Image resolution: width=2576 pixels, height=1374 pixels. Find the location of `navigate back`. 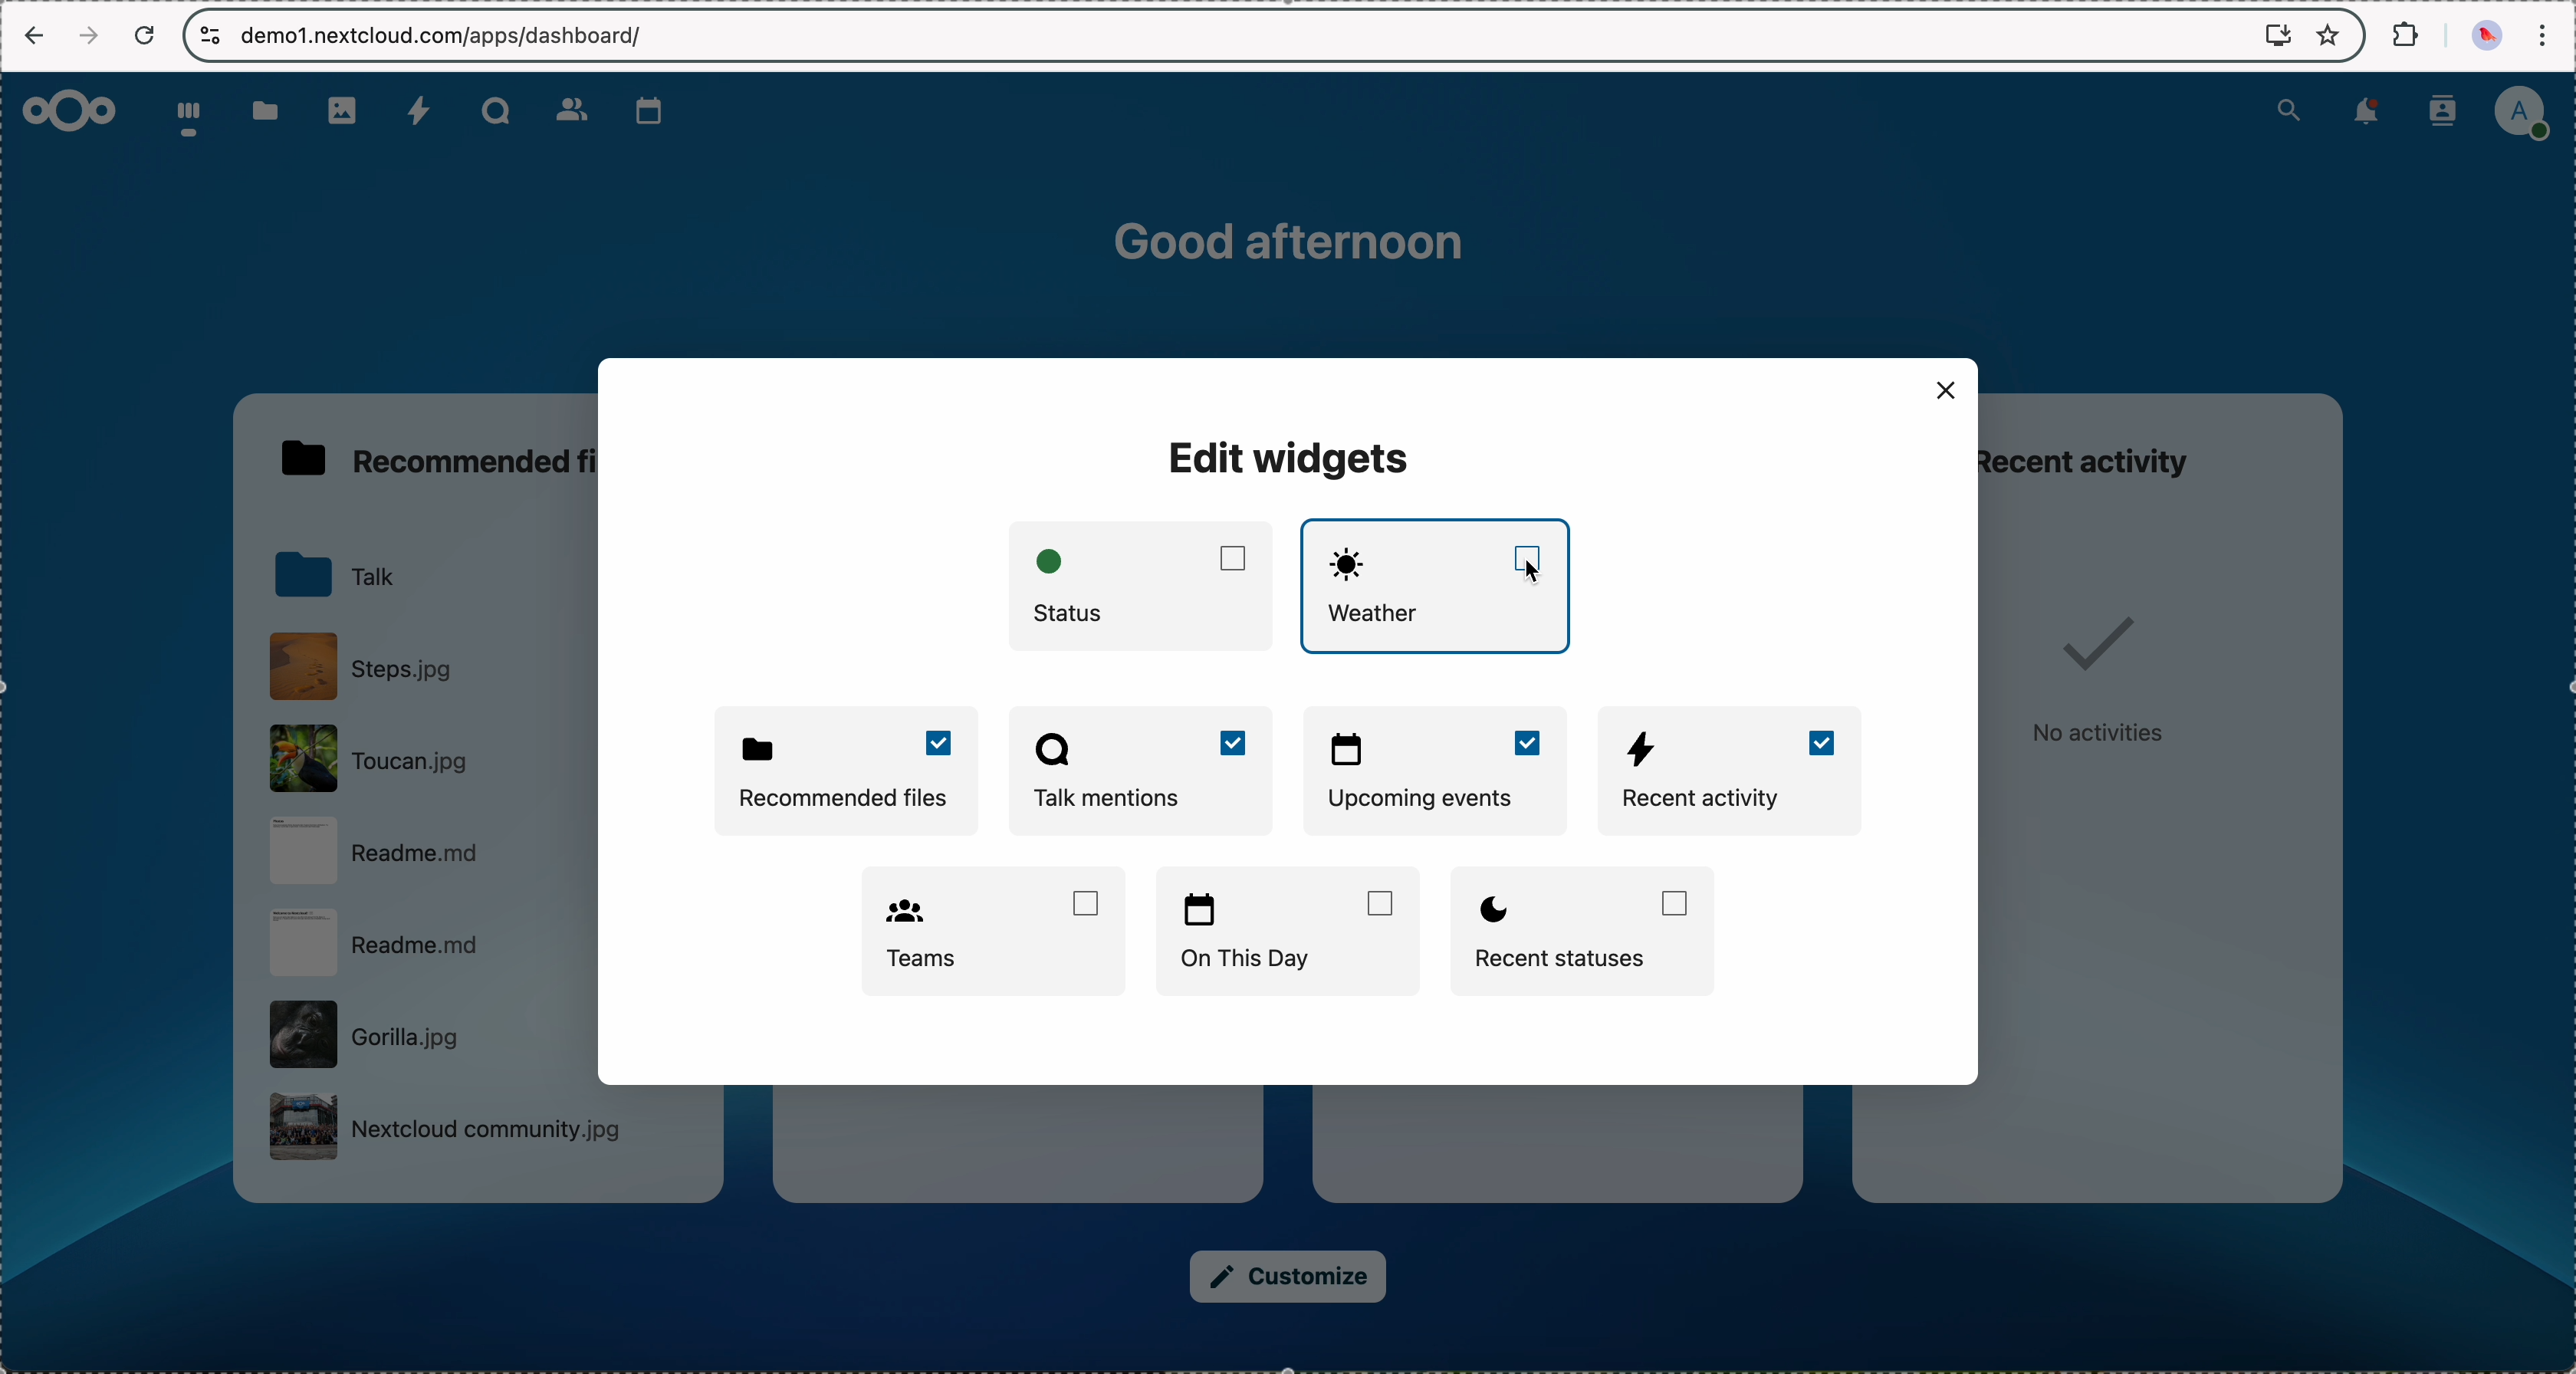

navigate back is located at coordinates (32, 38).